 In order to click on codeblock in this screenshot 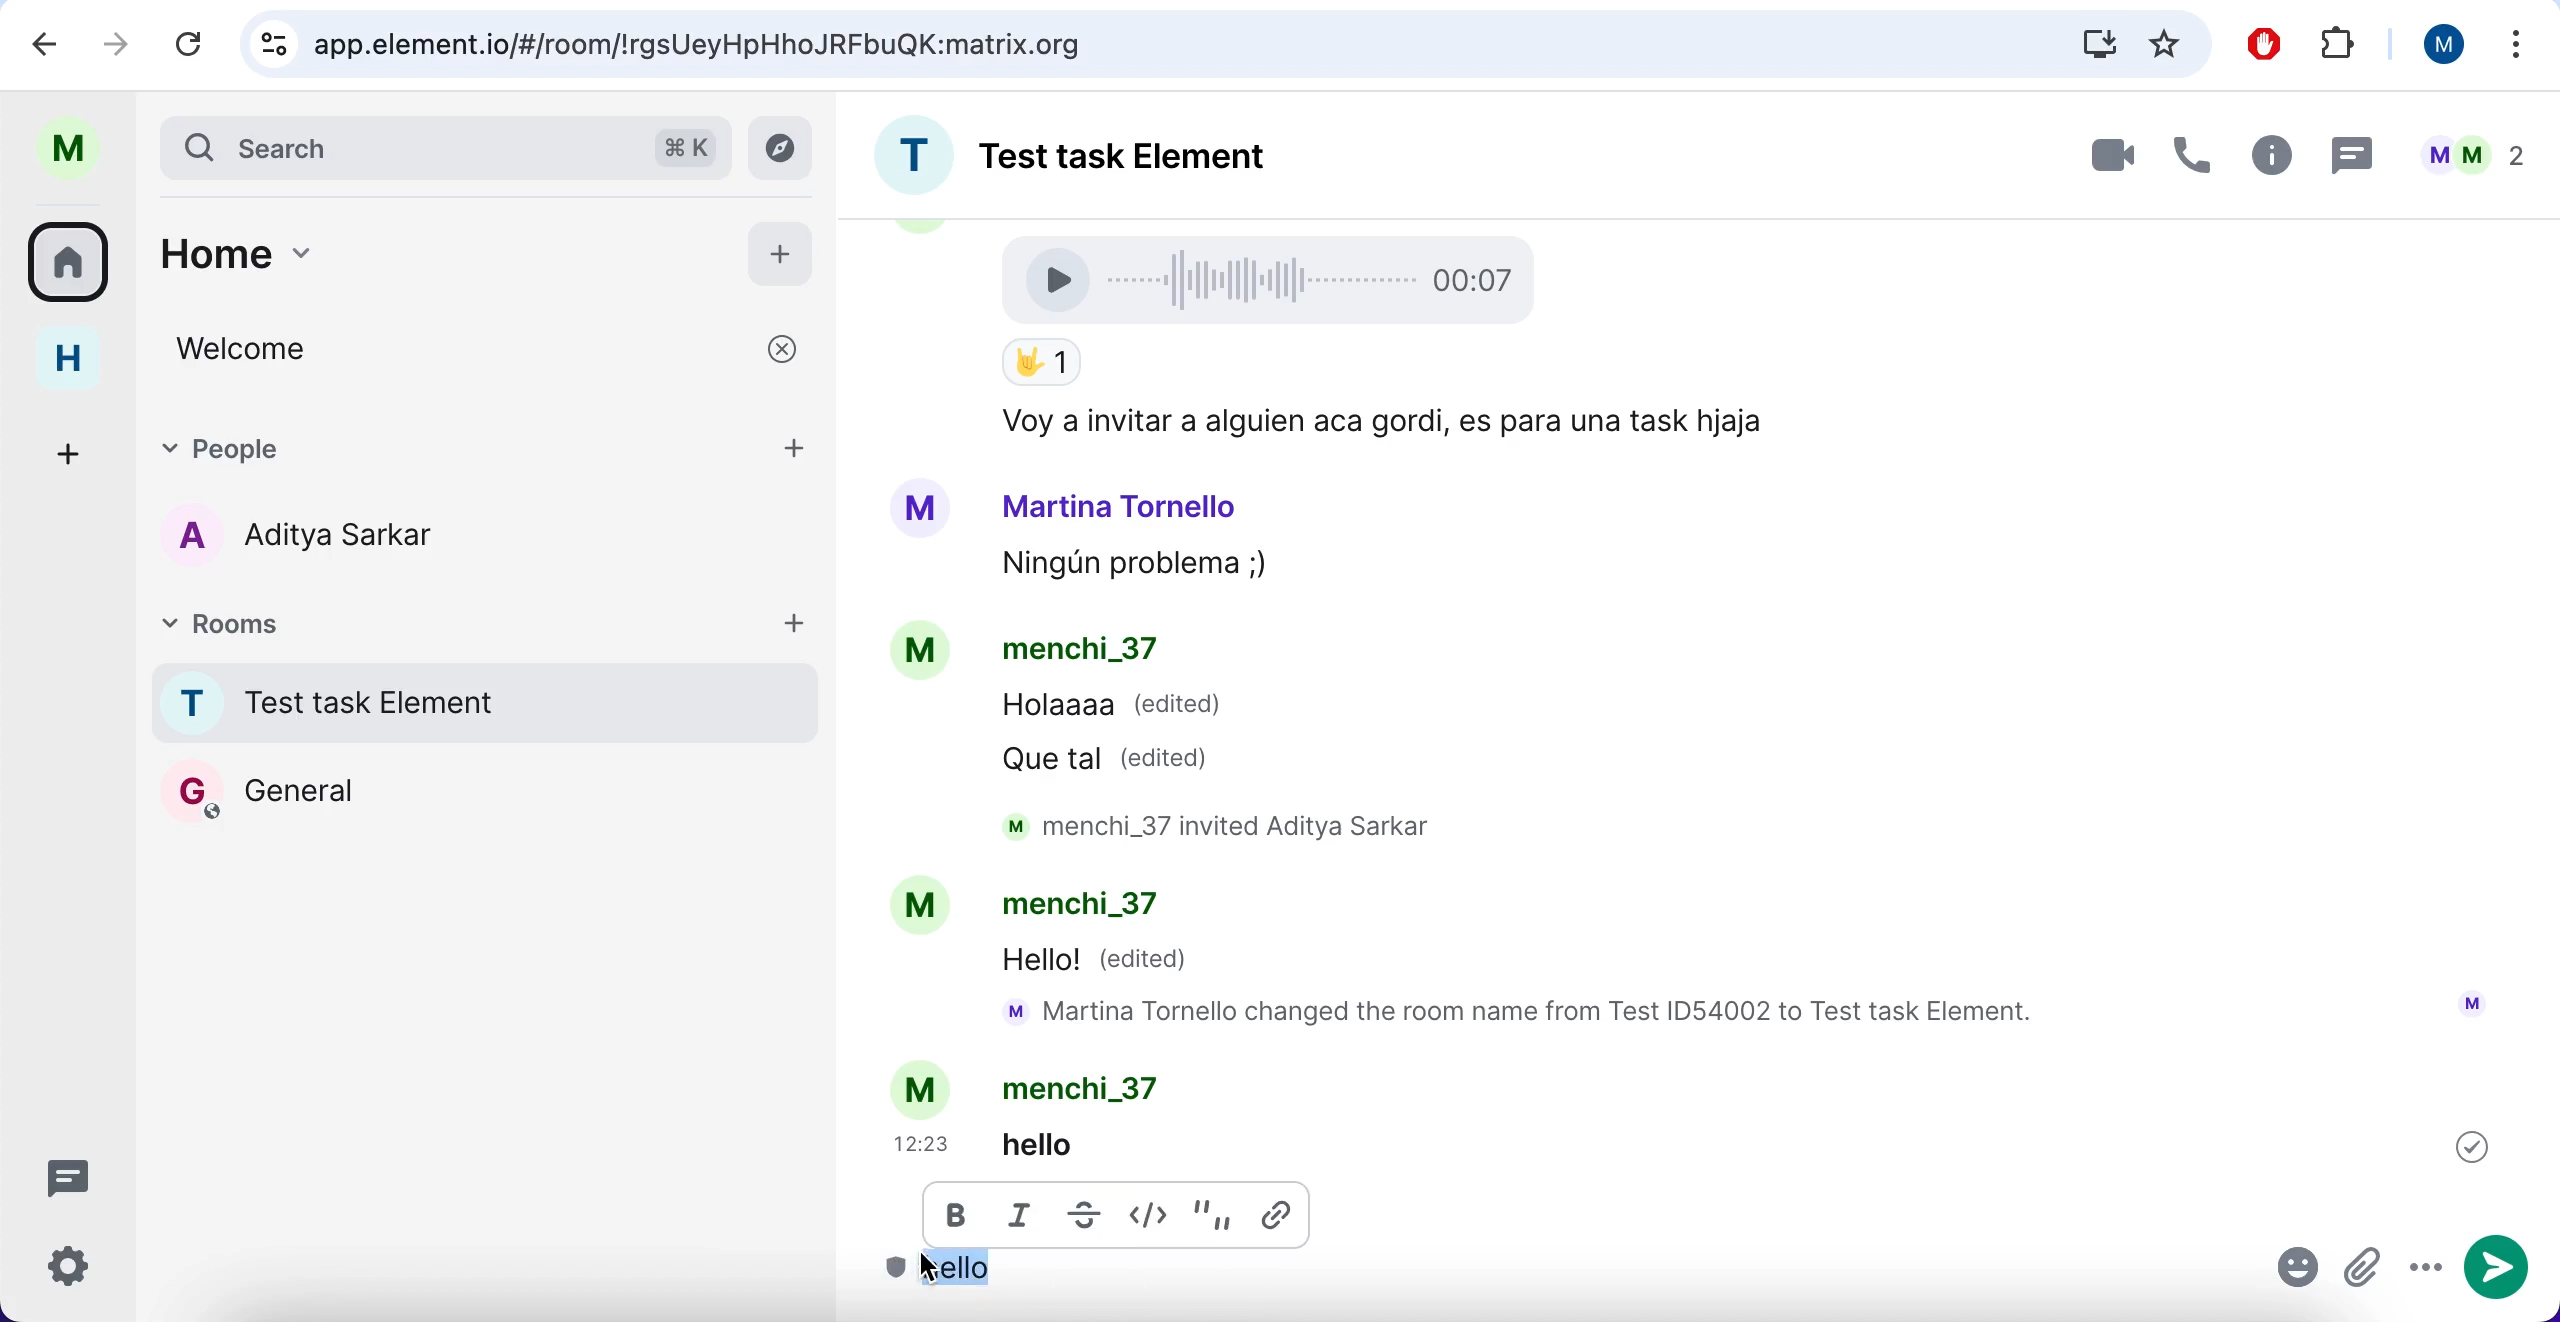, I will do `click(1154, 1211)`.